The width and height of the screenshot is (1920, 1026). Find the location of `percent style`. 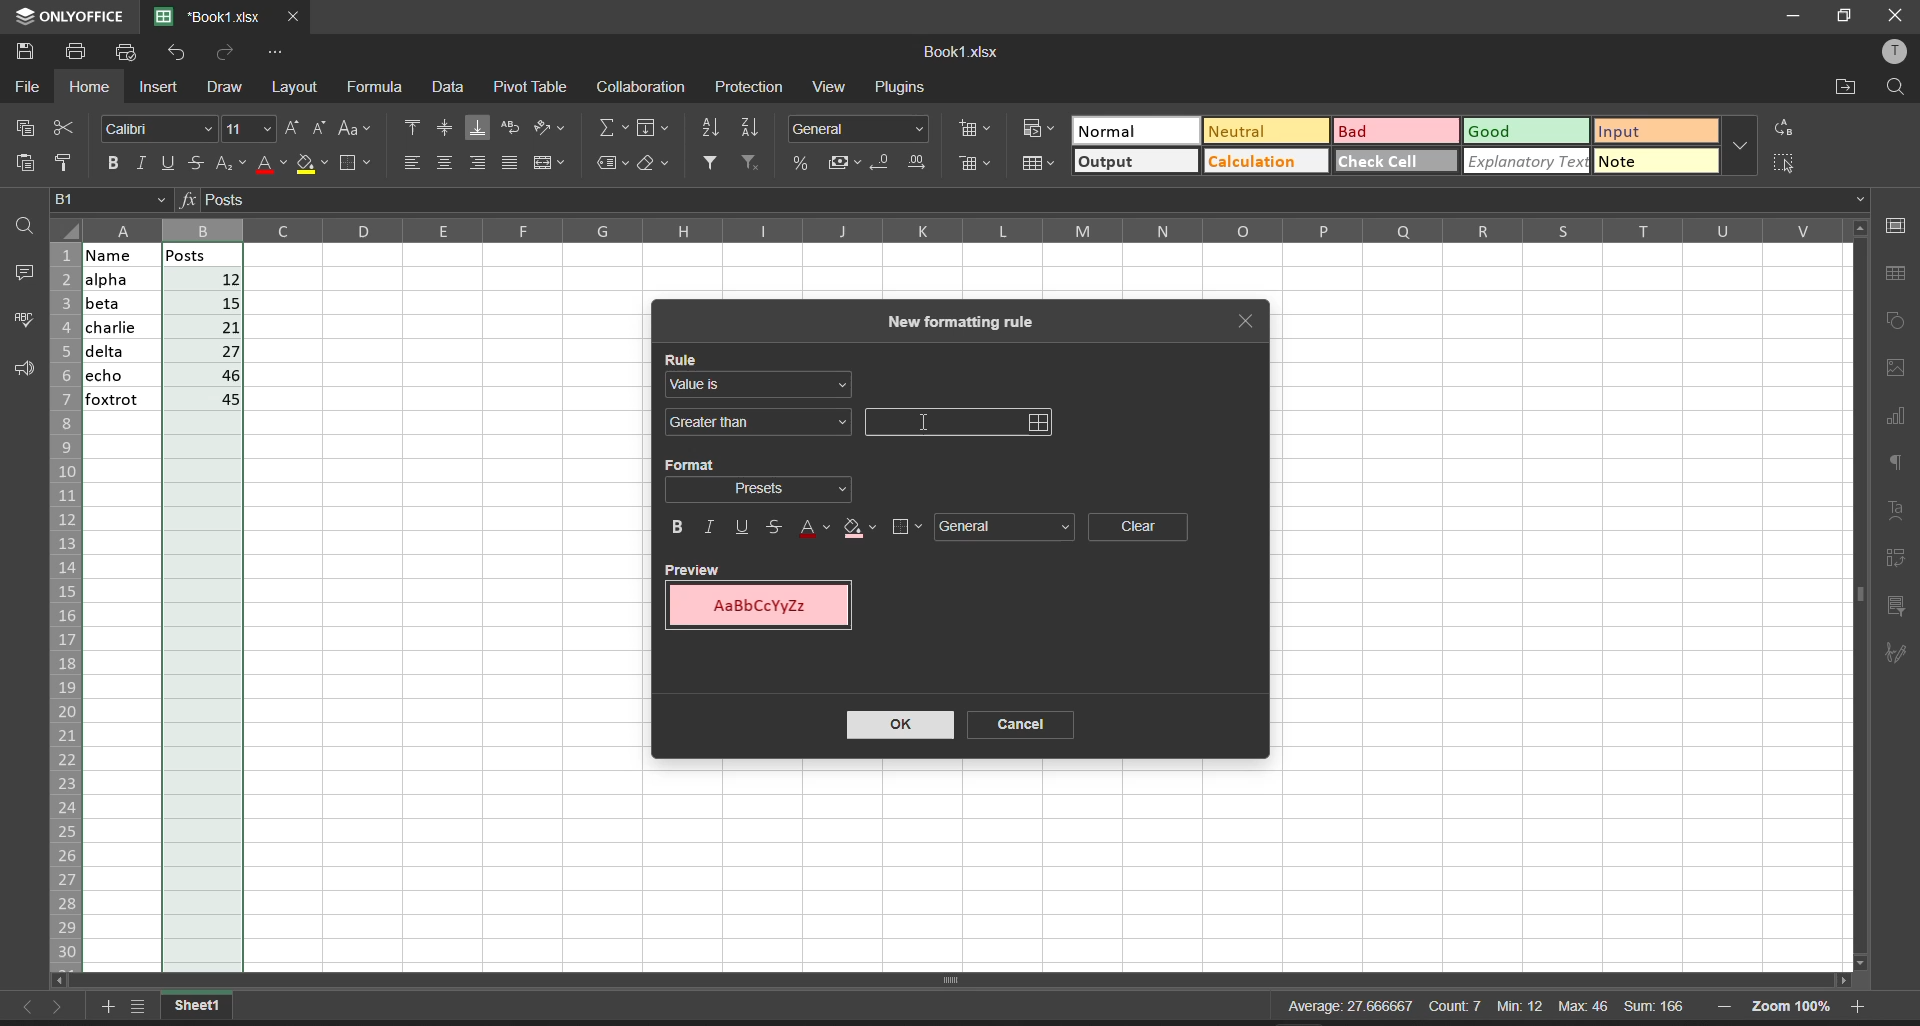

percent style is located at coordinates (800, 165).